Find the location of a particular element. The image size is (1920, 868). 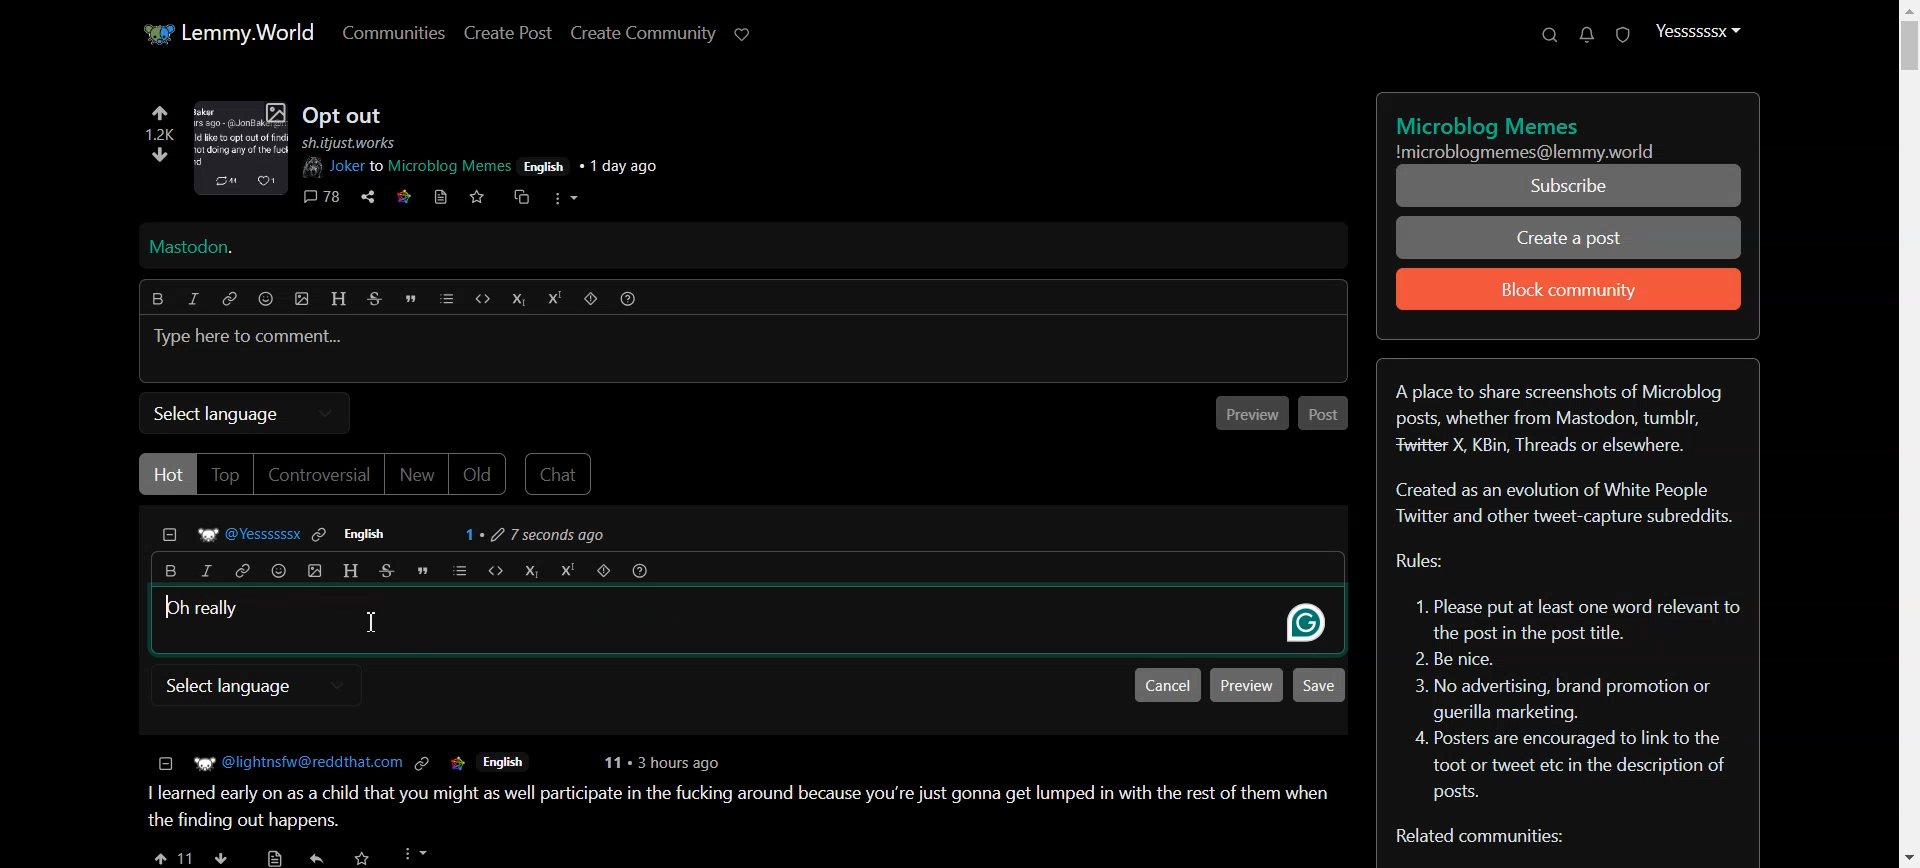

Controversial  is located at coordinates (319, 475).